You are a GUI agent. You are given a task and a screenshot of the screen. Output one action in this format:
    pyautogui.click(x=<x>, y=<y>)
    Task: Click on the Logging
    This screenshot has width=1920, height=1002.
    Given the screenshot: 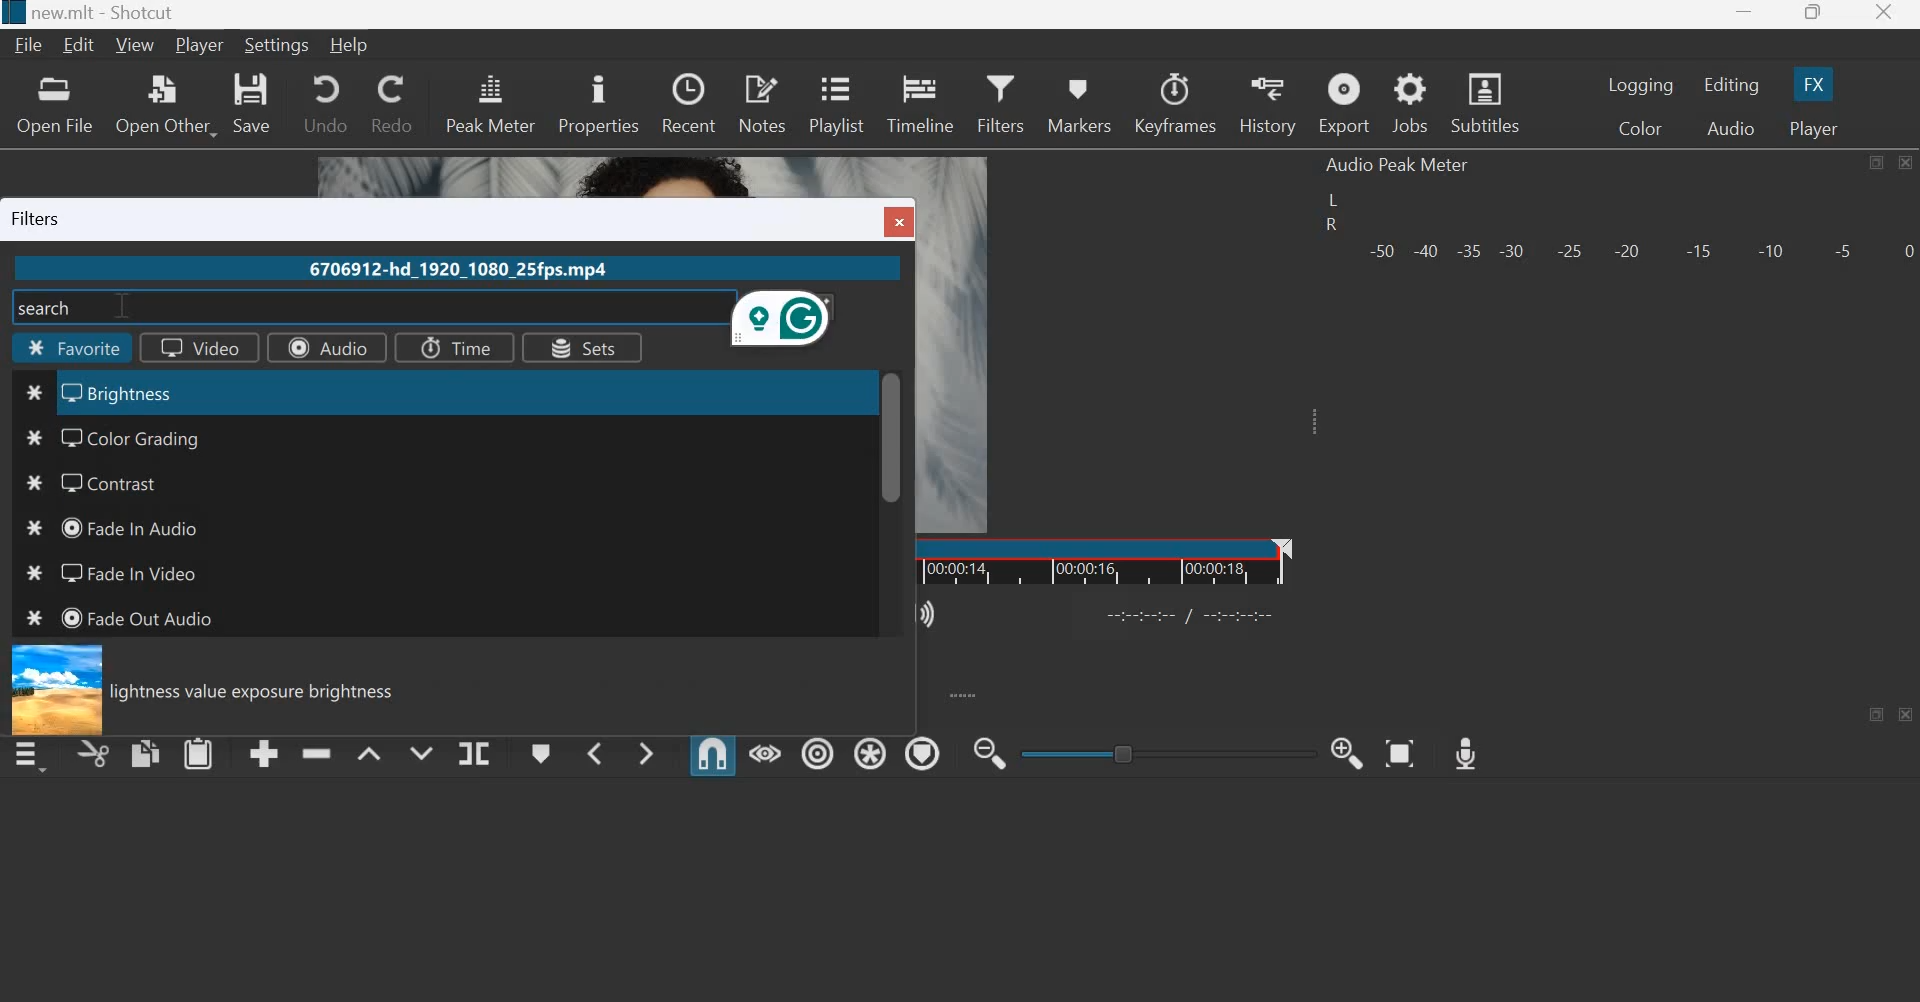 What is the action you would take?
    pyautogui.click(x=1642, y=85)
    